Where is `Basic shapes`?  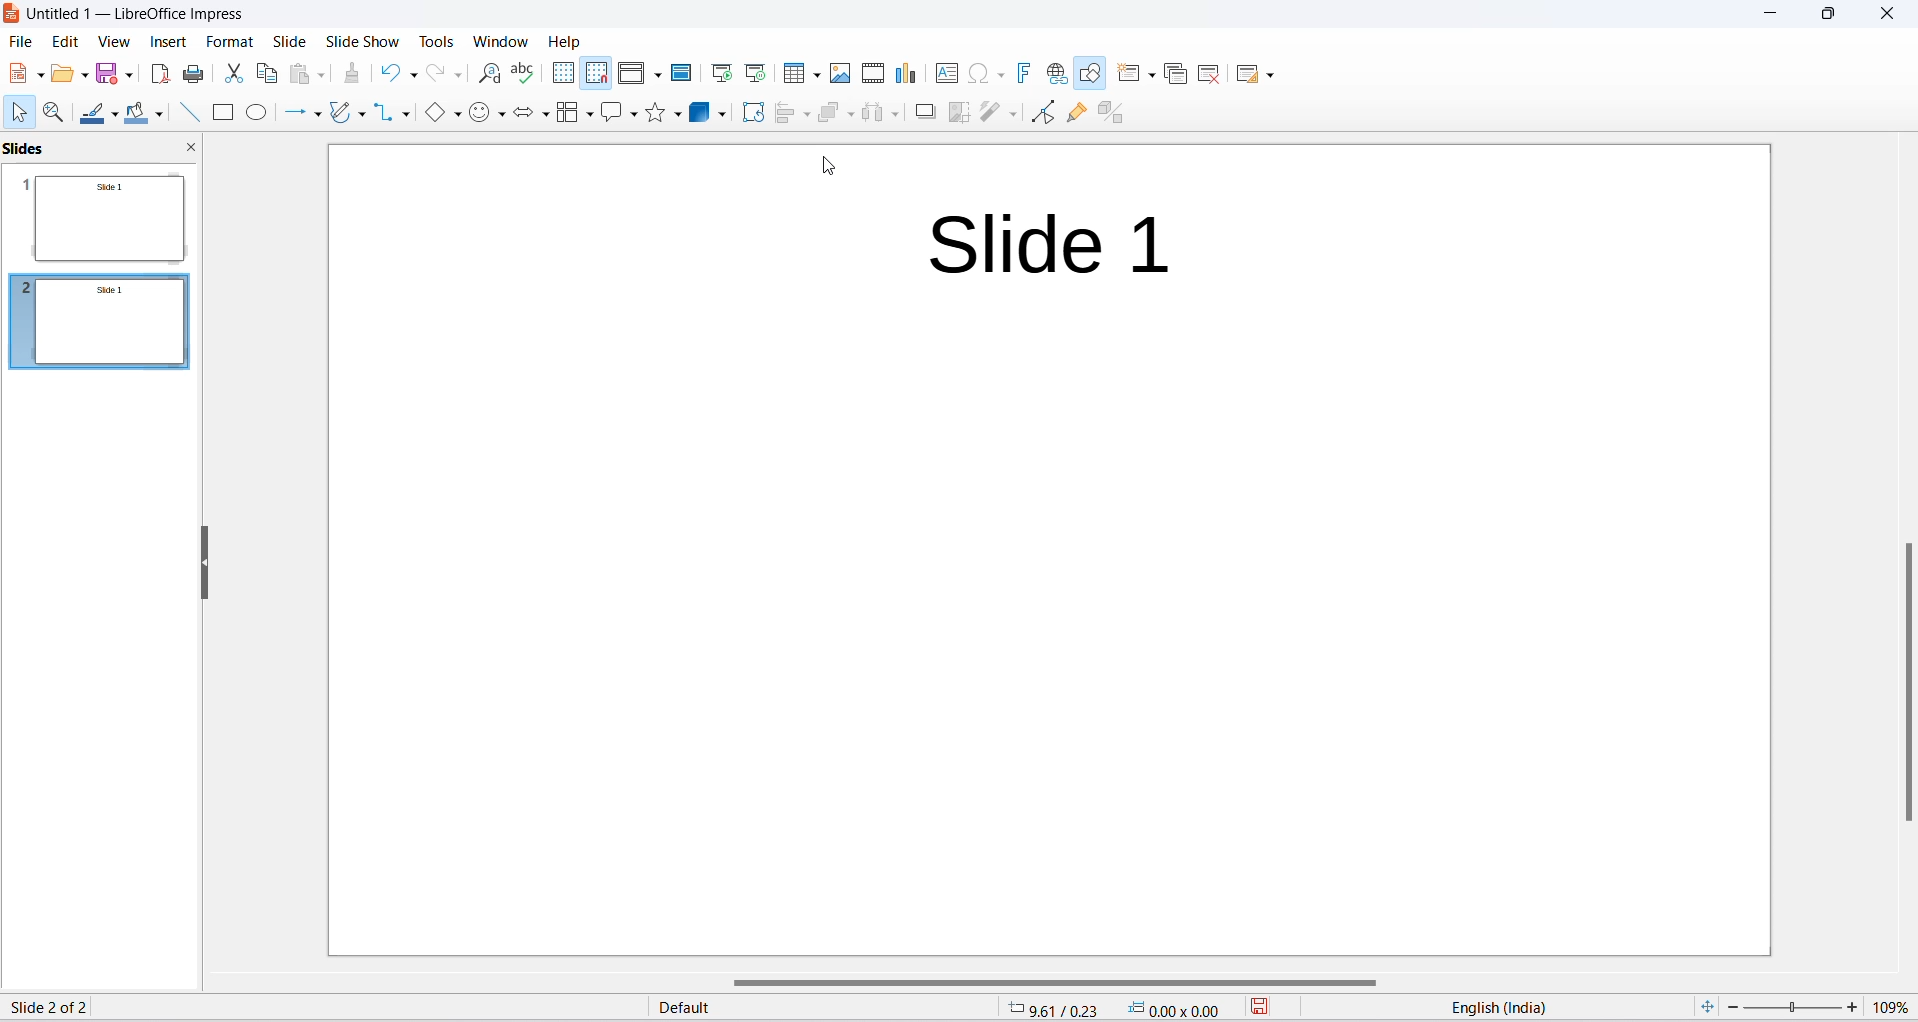
Basic shapes is located at coordinates (438, 114).